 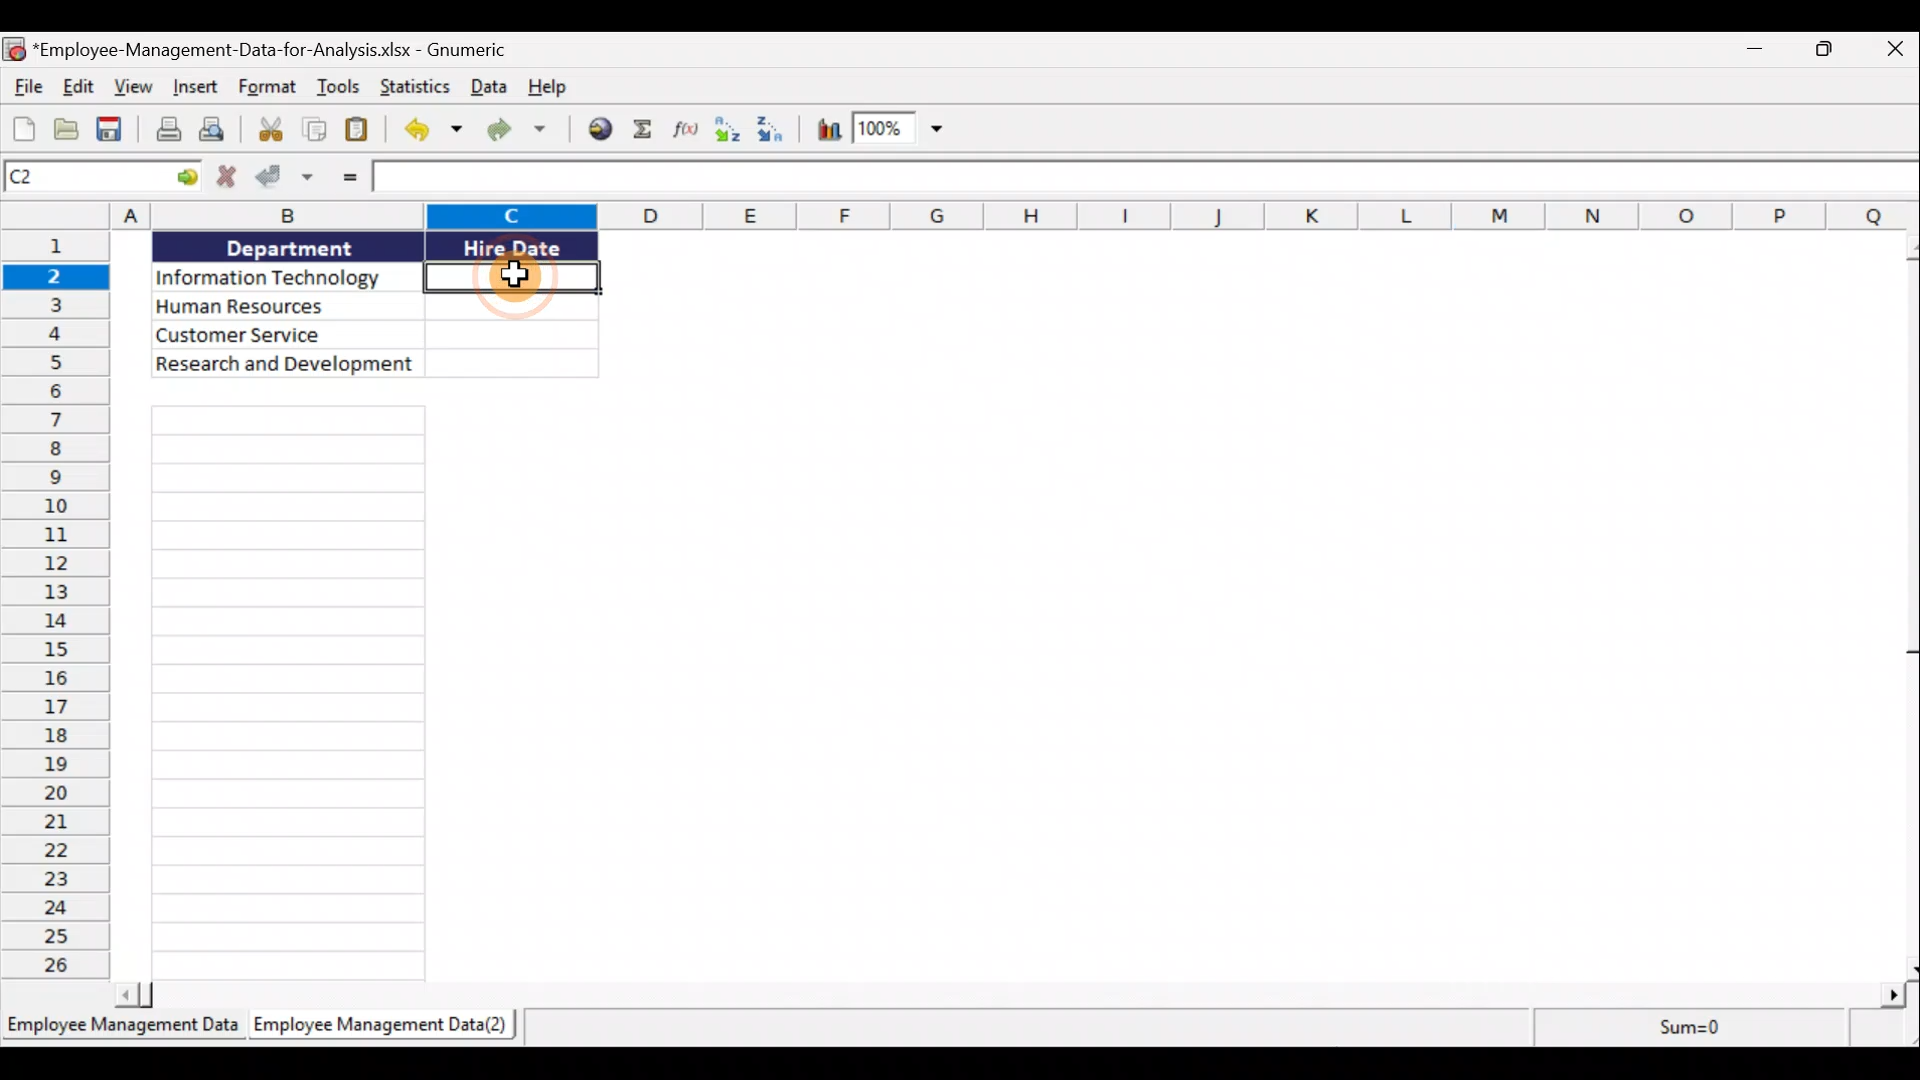 I want to click on cells, so click(x=283, y=694).